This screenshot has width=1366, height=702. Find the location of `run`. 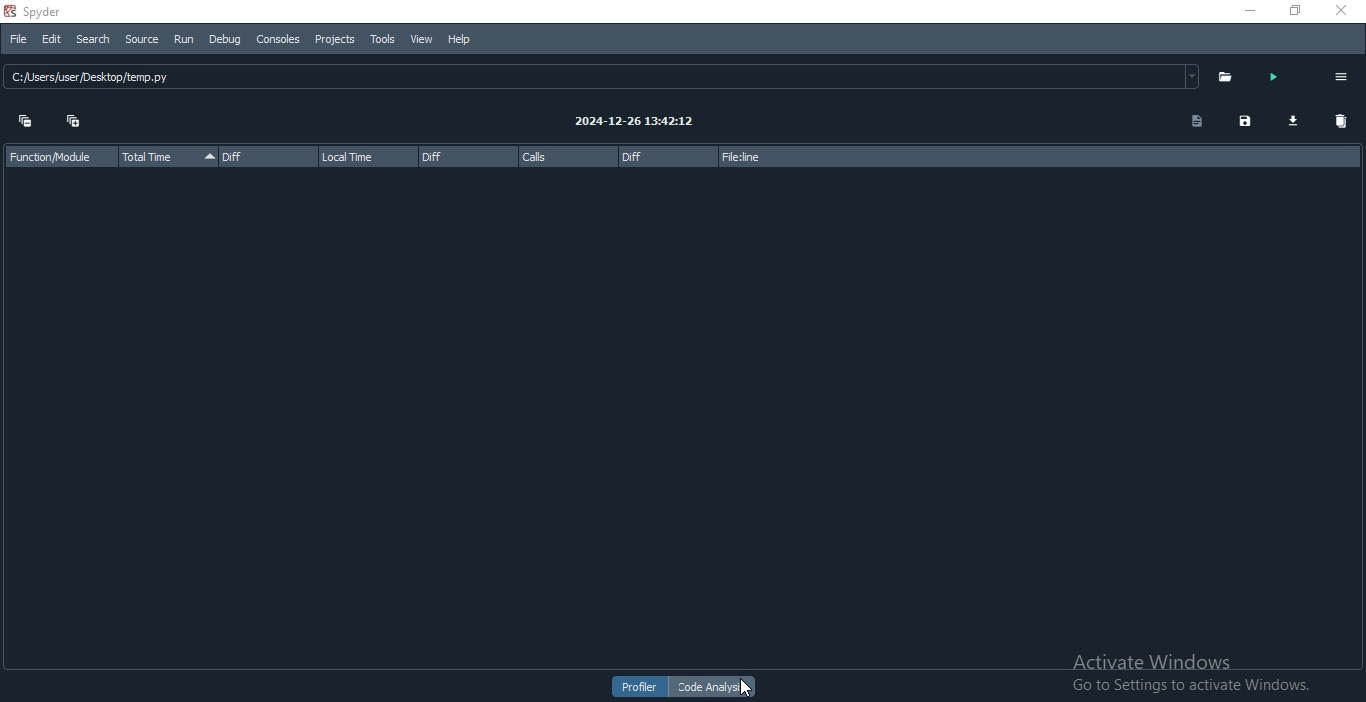

run is located at coordinates (1272, 75).